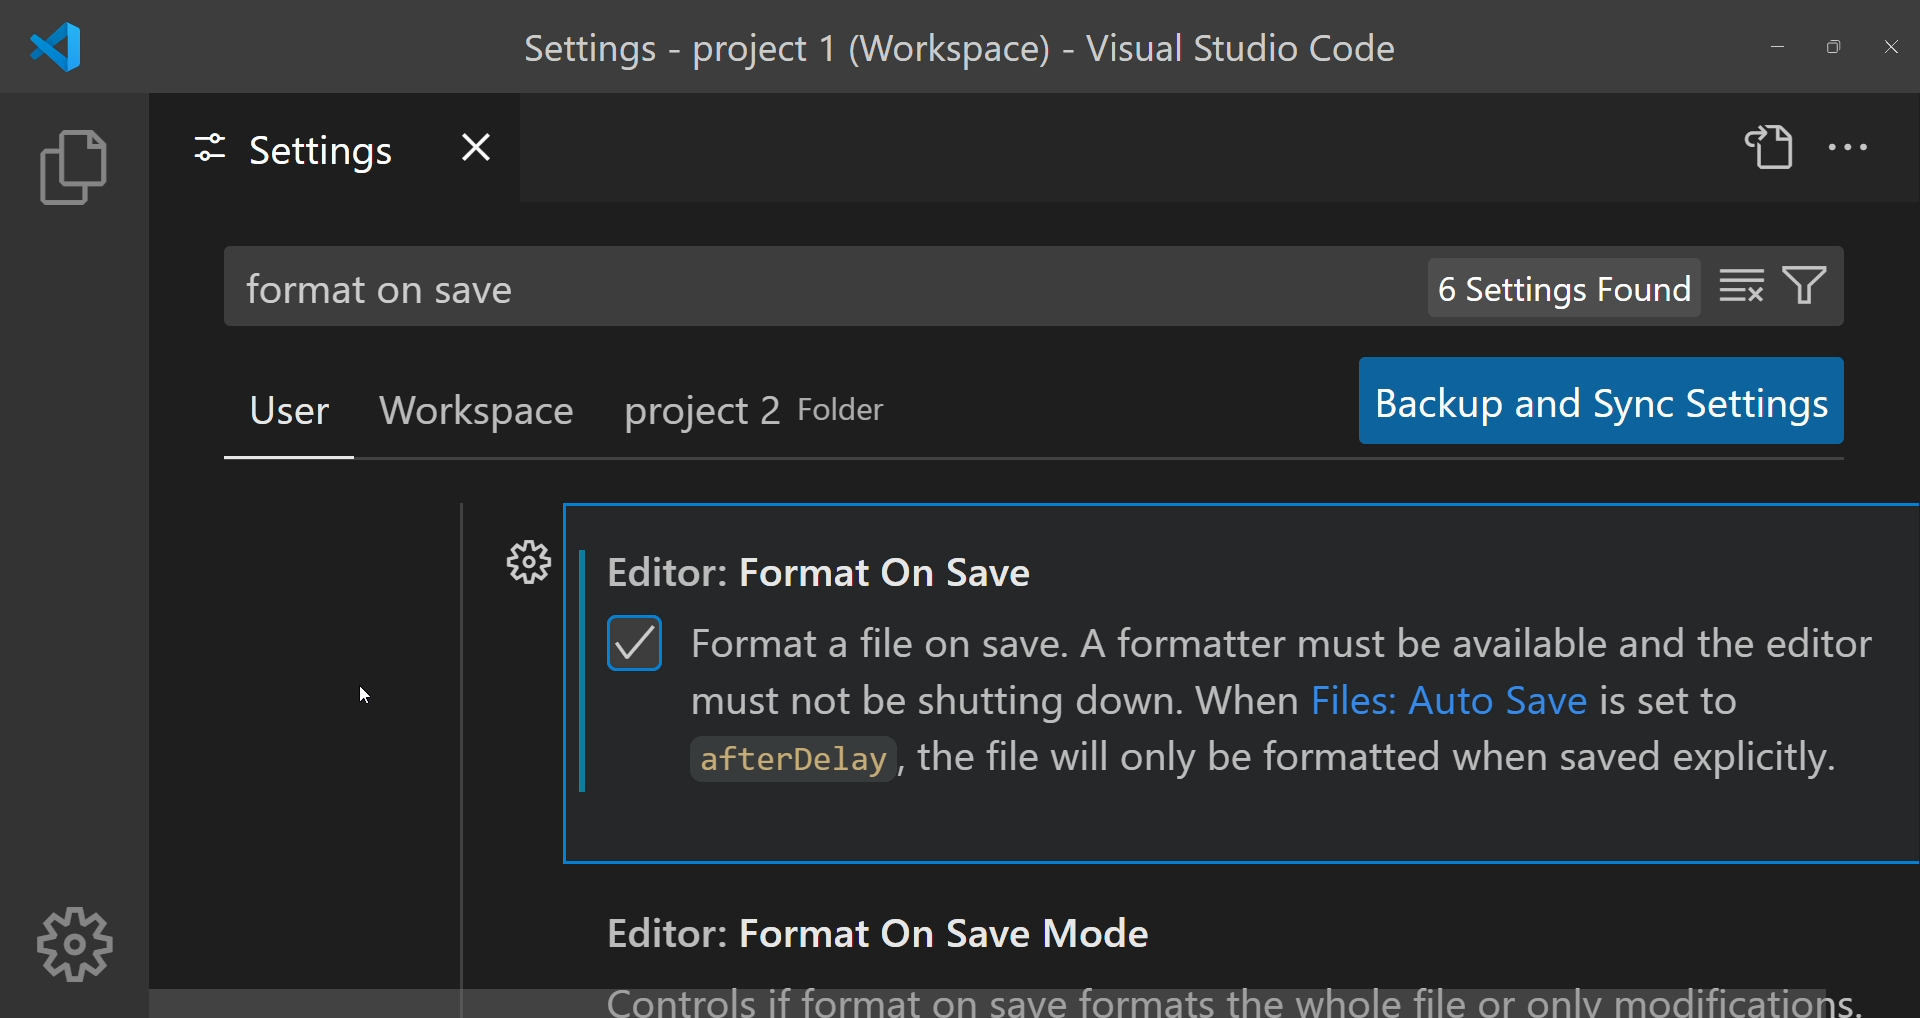 Image resolution: width=1920 pixels, height=1018 pixels. I want to click on settings, so click(284, 147).